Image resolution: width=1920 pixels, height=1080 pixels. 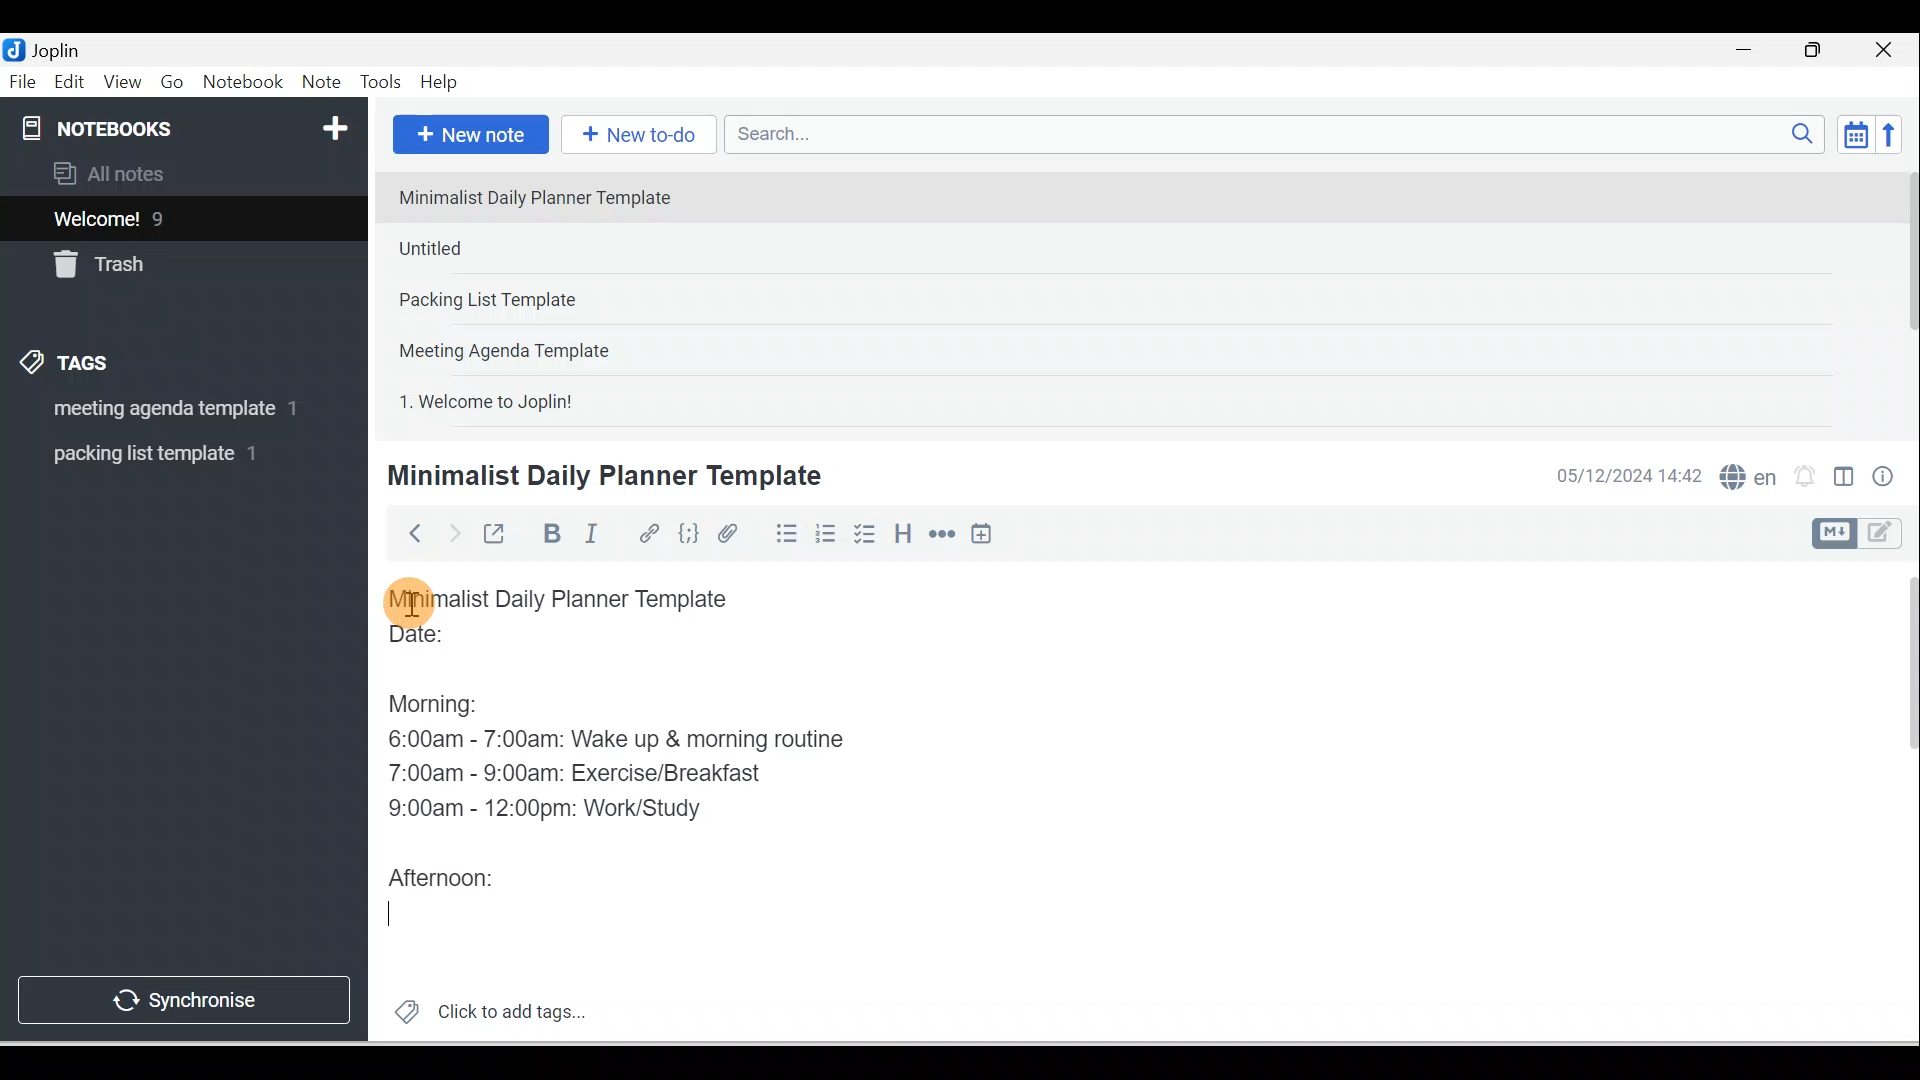 I want to click on Bold, so click(x=549, y=534).